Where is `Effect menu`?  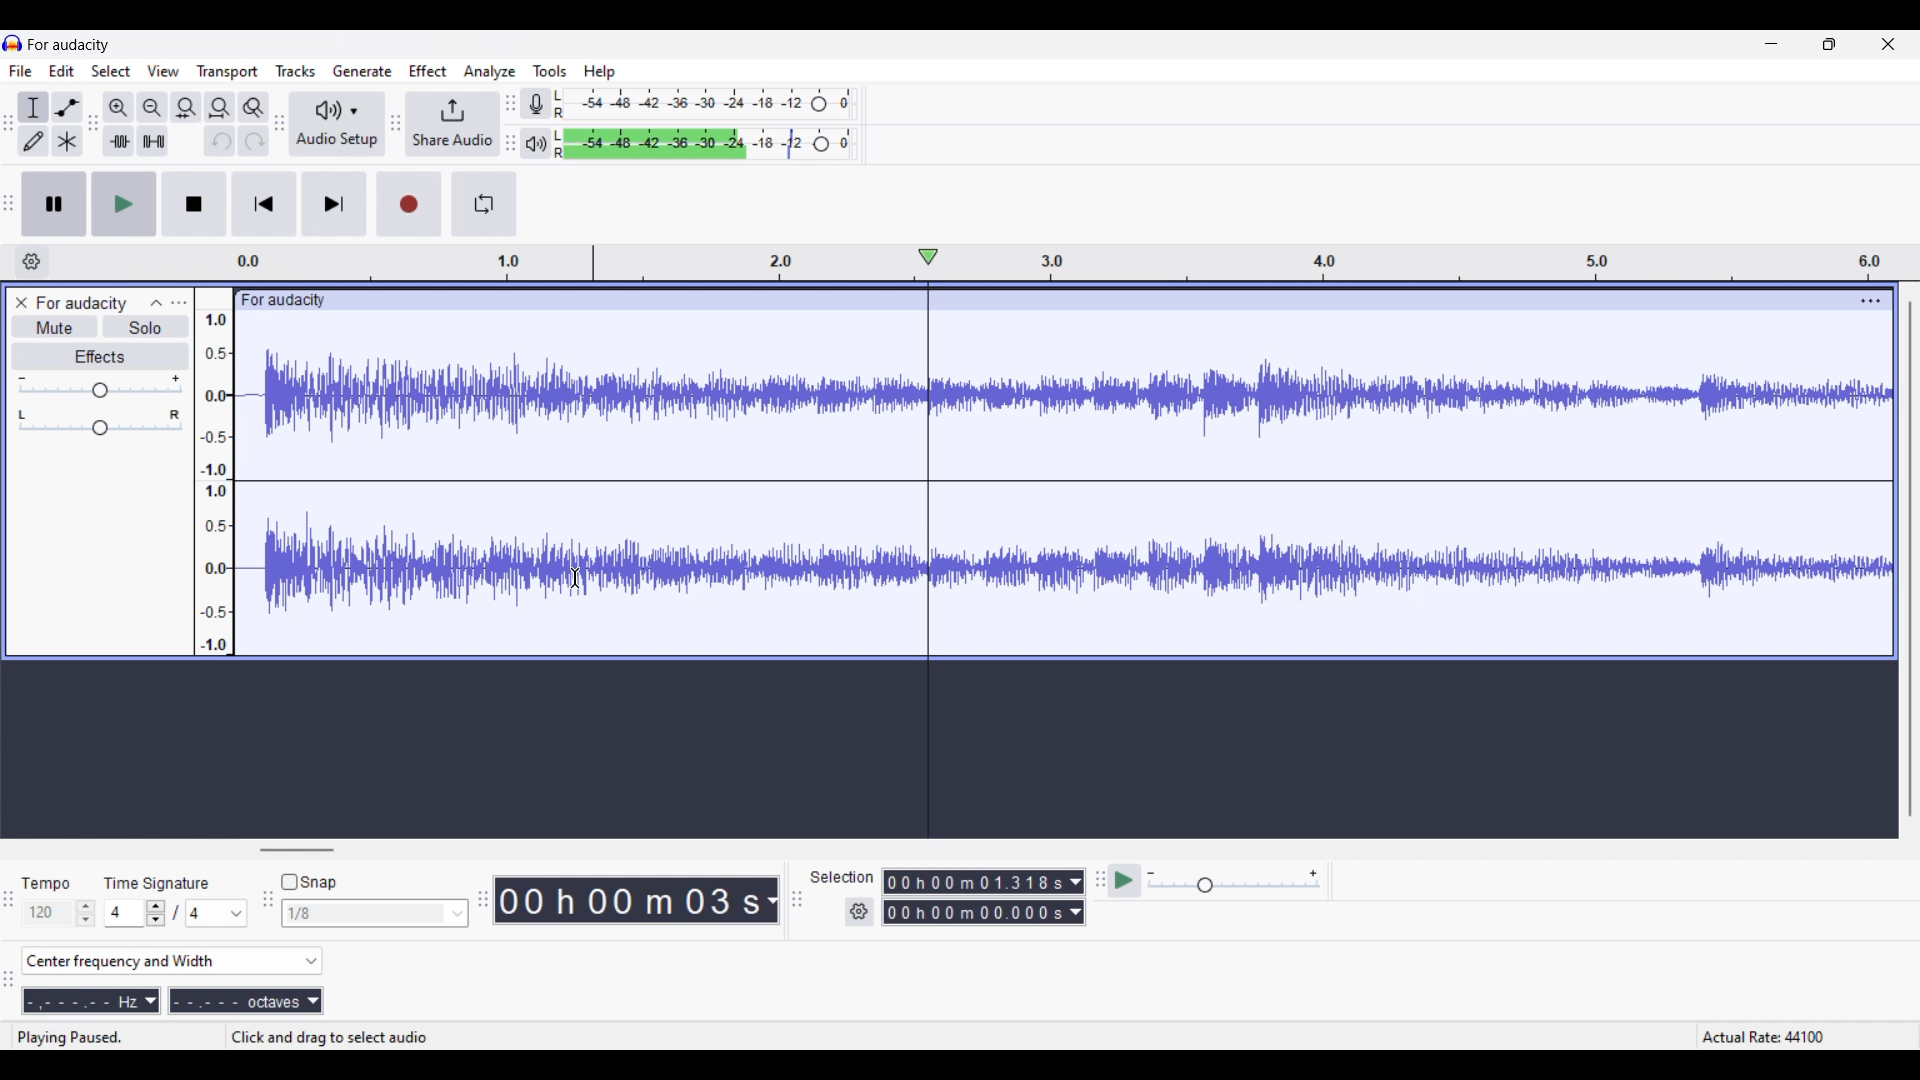
Effect menu is located at coordinates (428, 70).